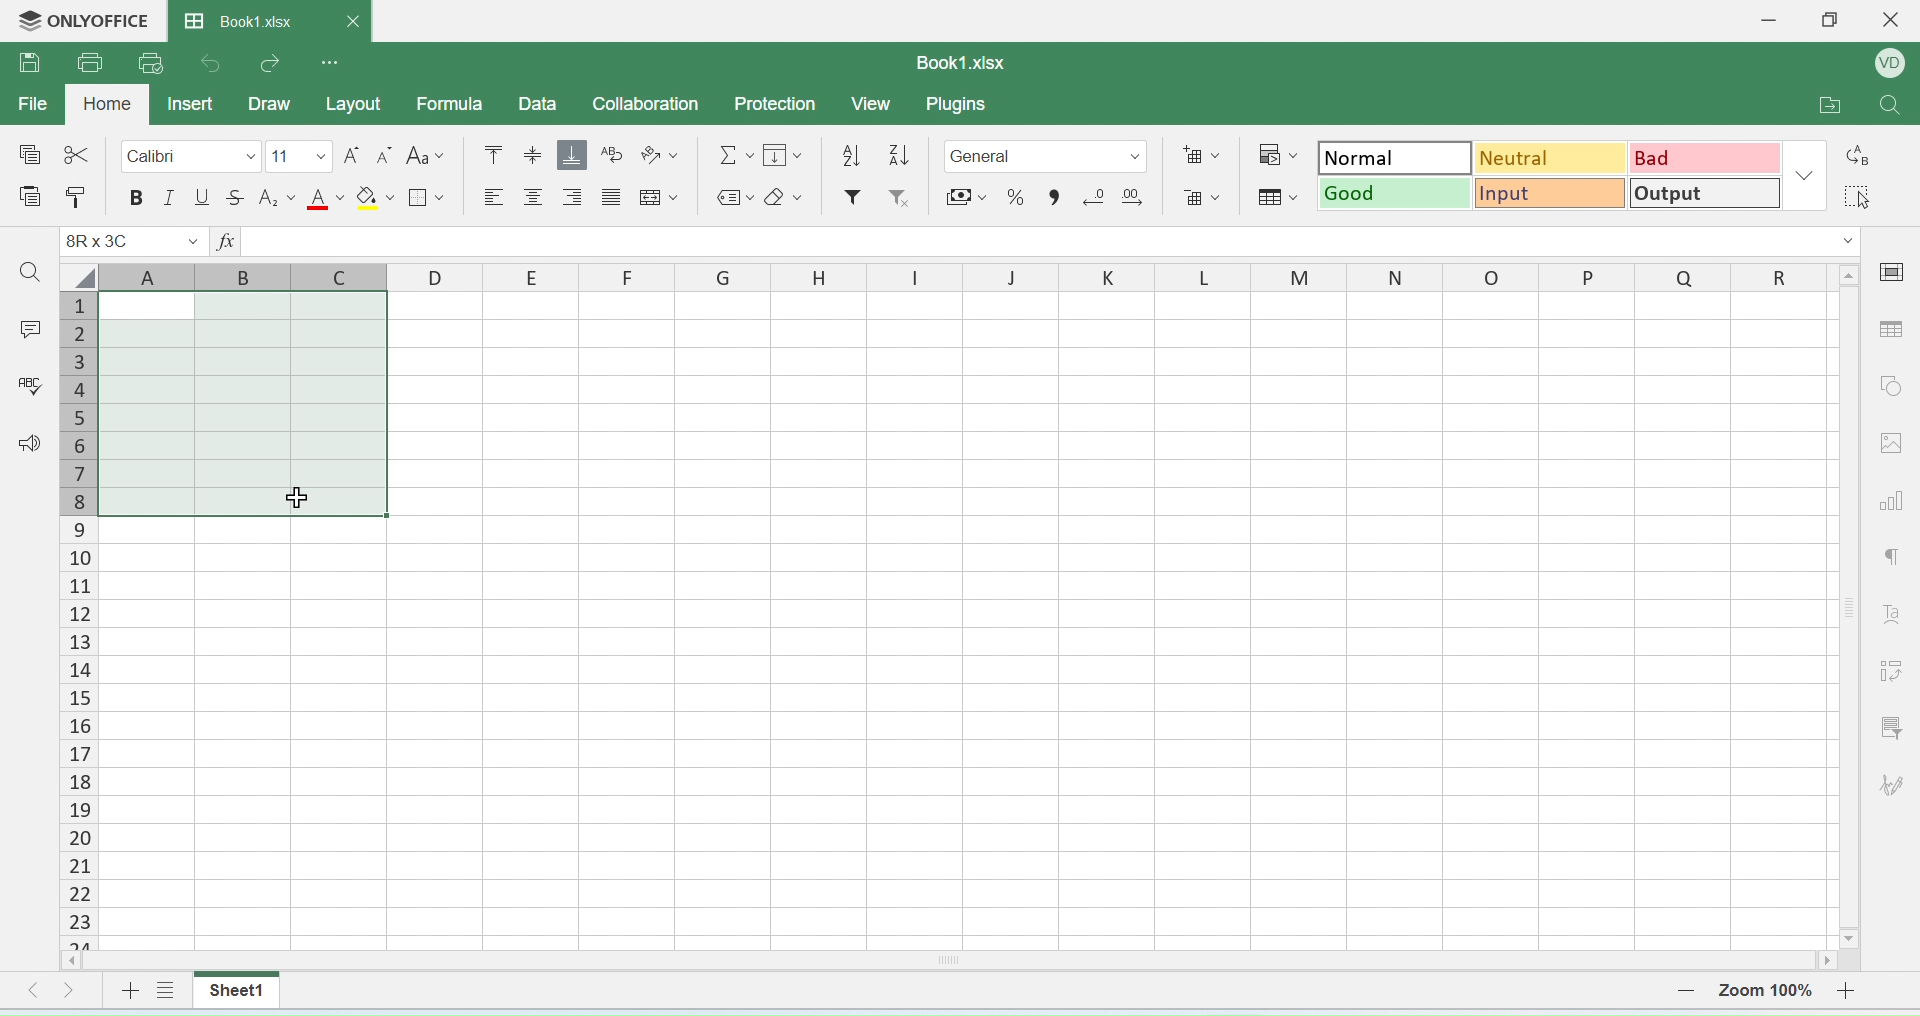  I want to click on paste, so click(77, 201).